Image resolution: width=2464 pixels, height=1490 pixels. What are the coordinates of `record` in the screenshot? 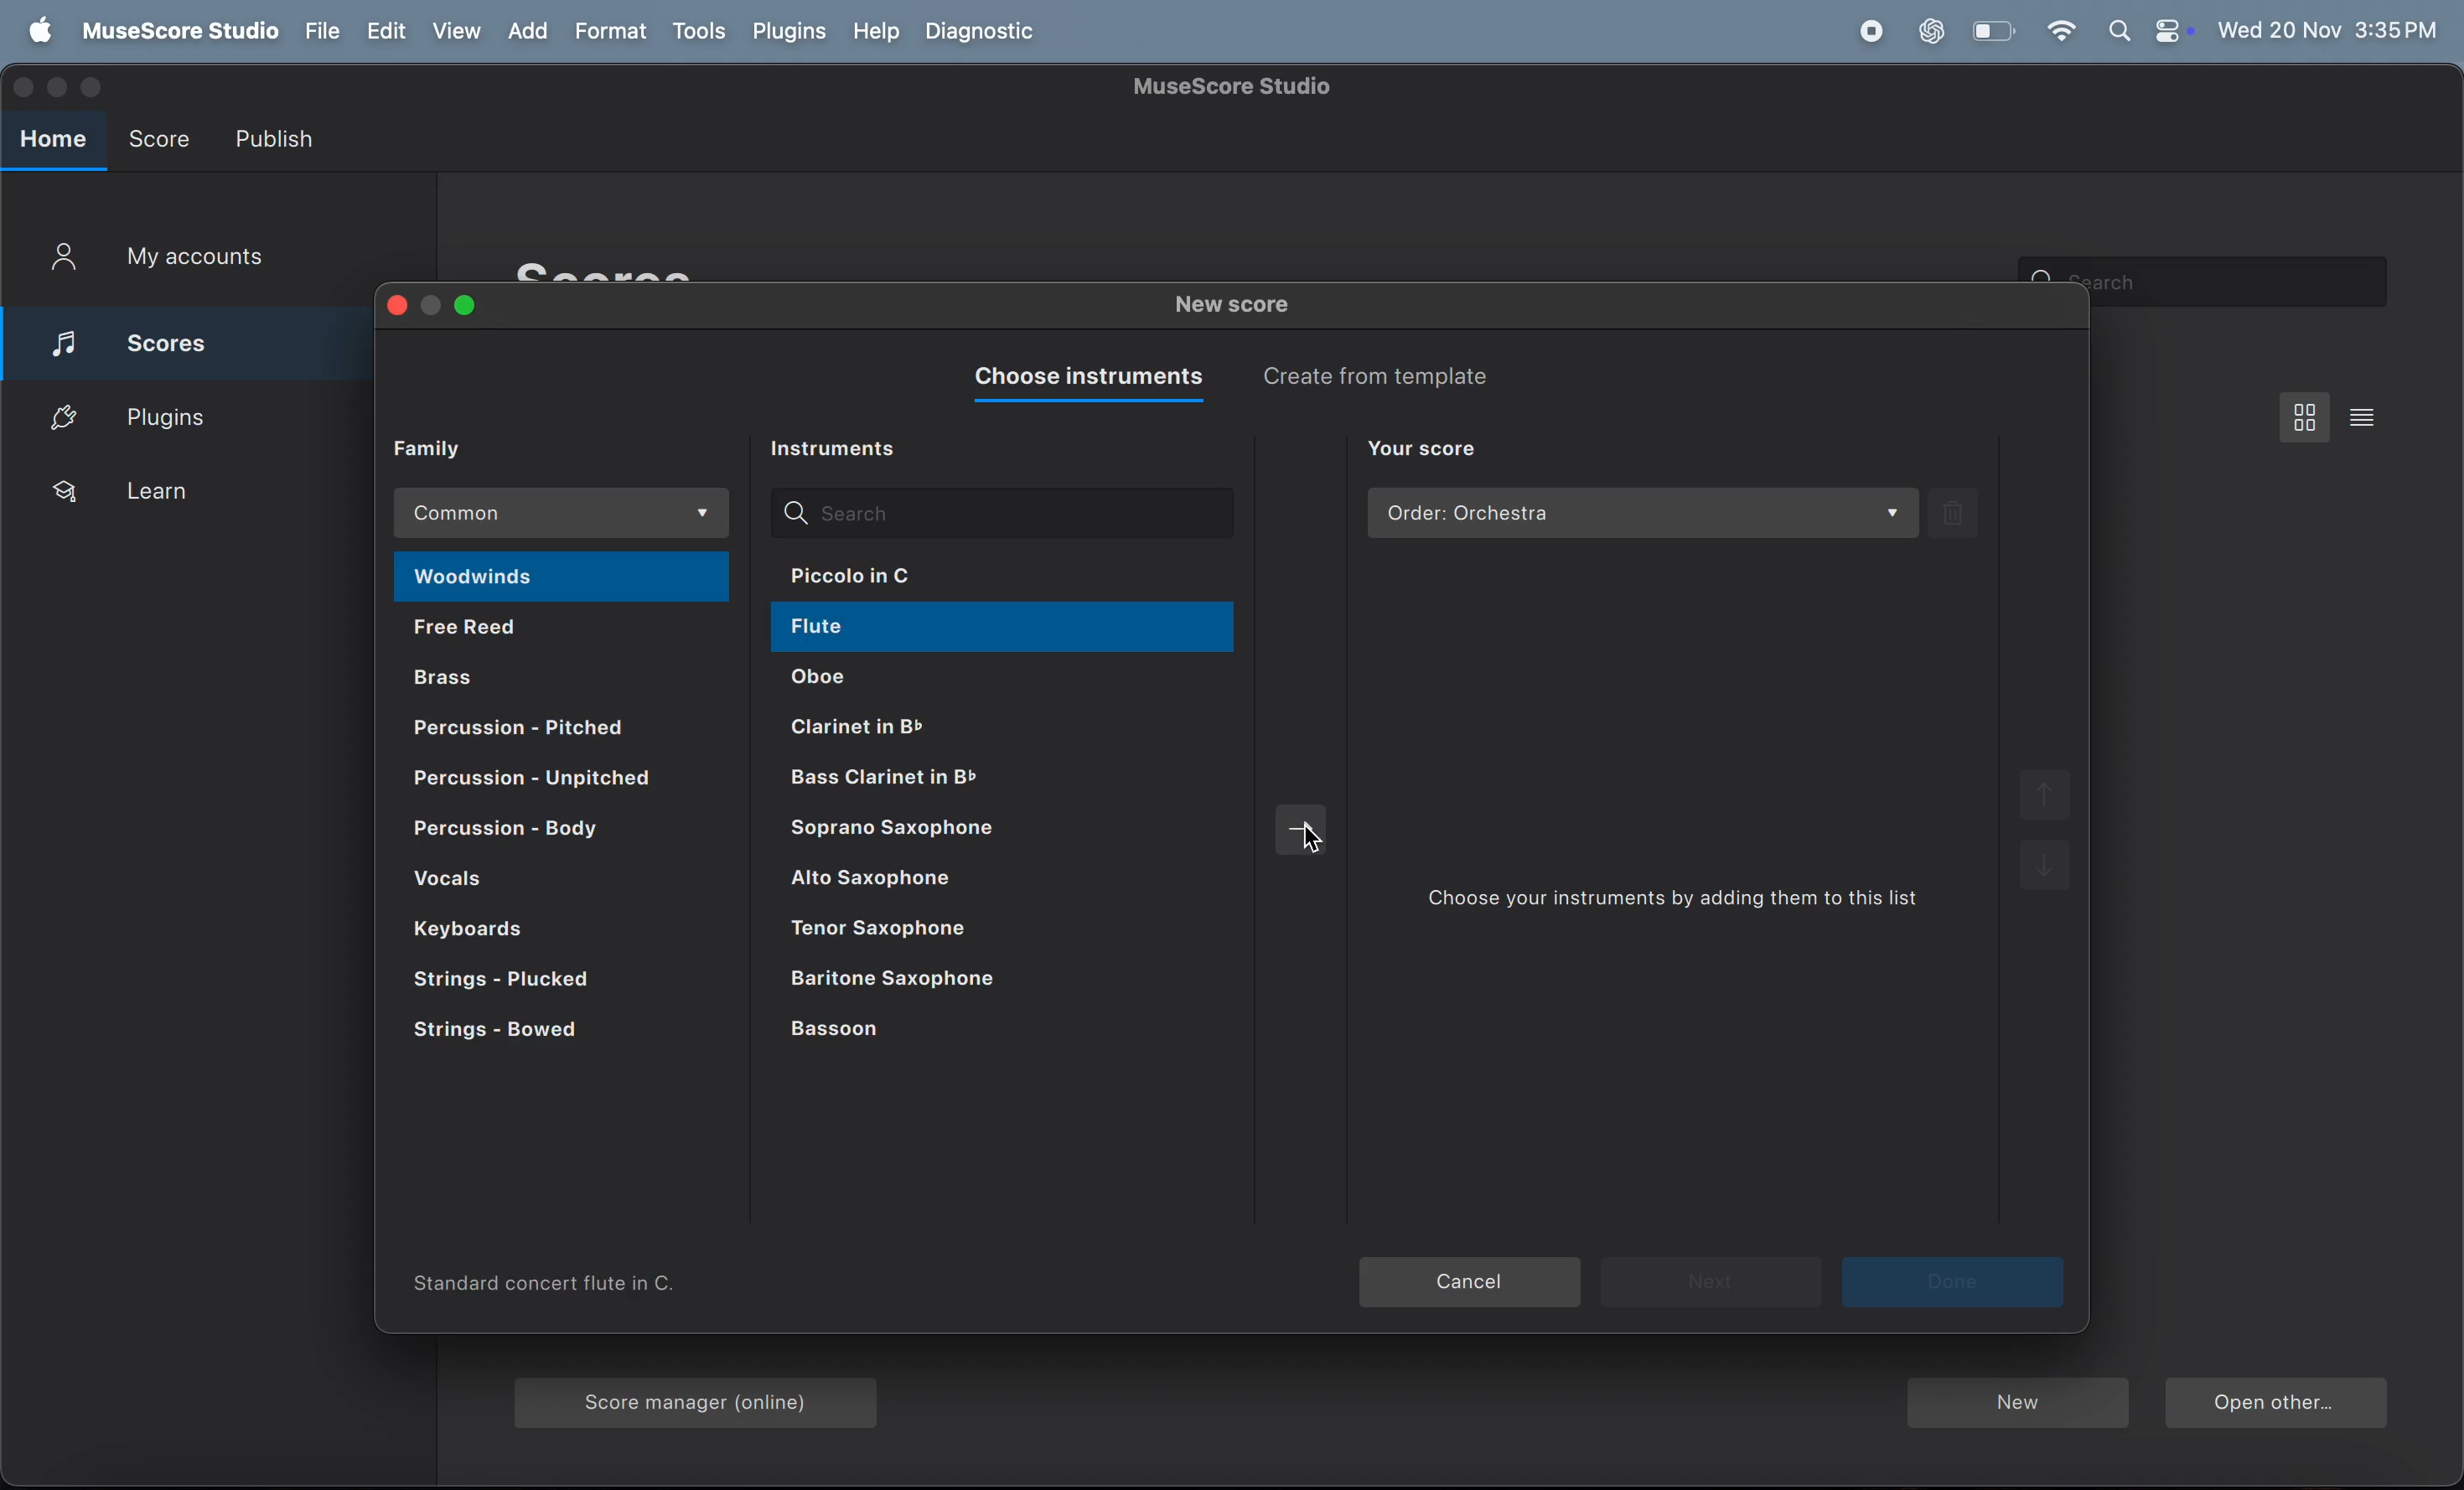 It's located at (1870, 32).